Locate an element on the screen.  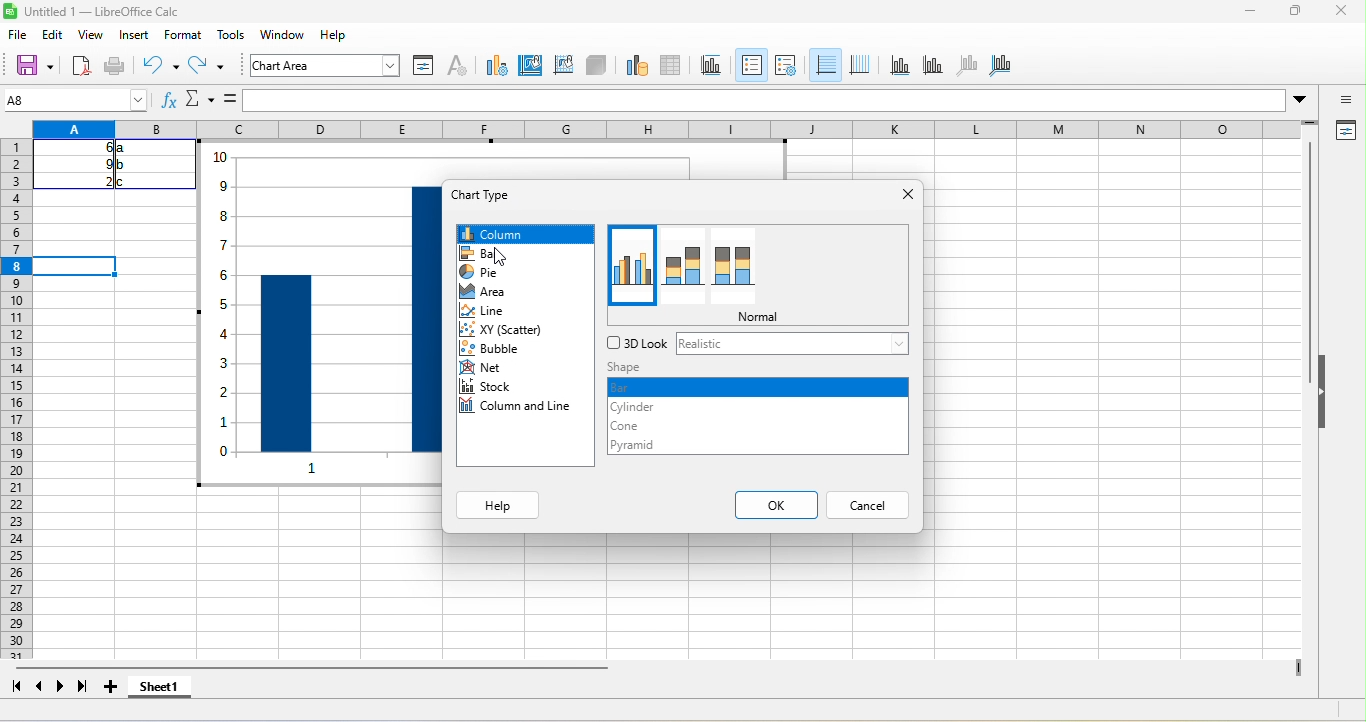
insert is located at coordinates (140, 36).